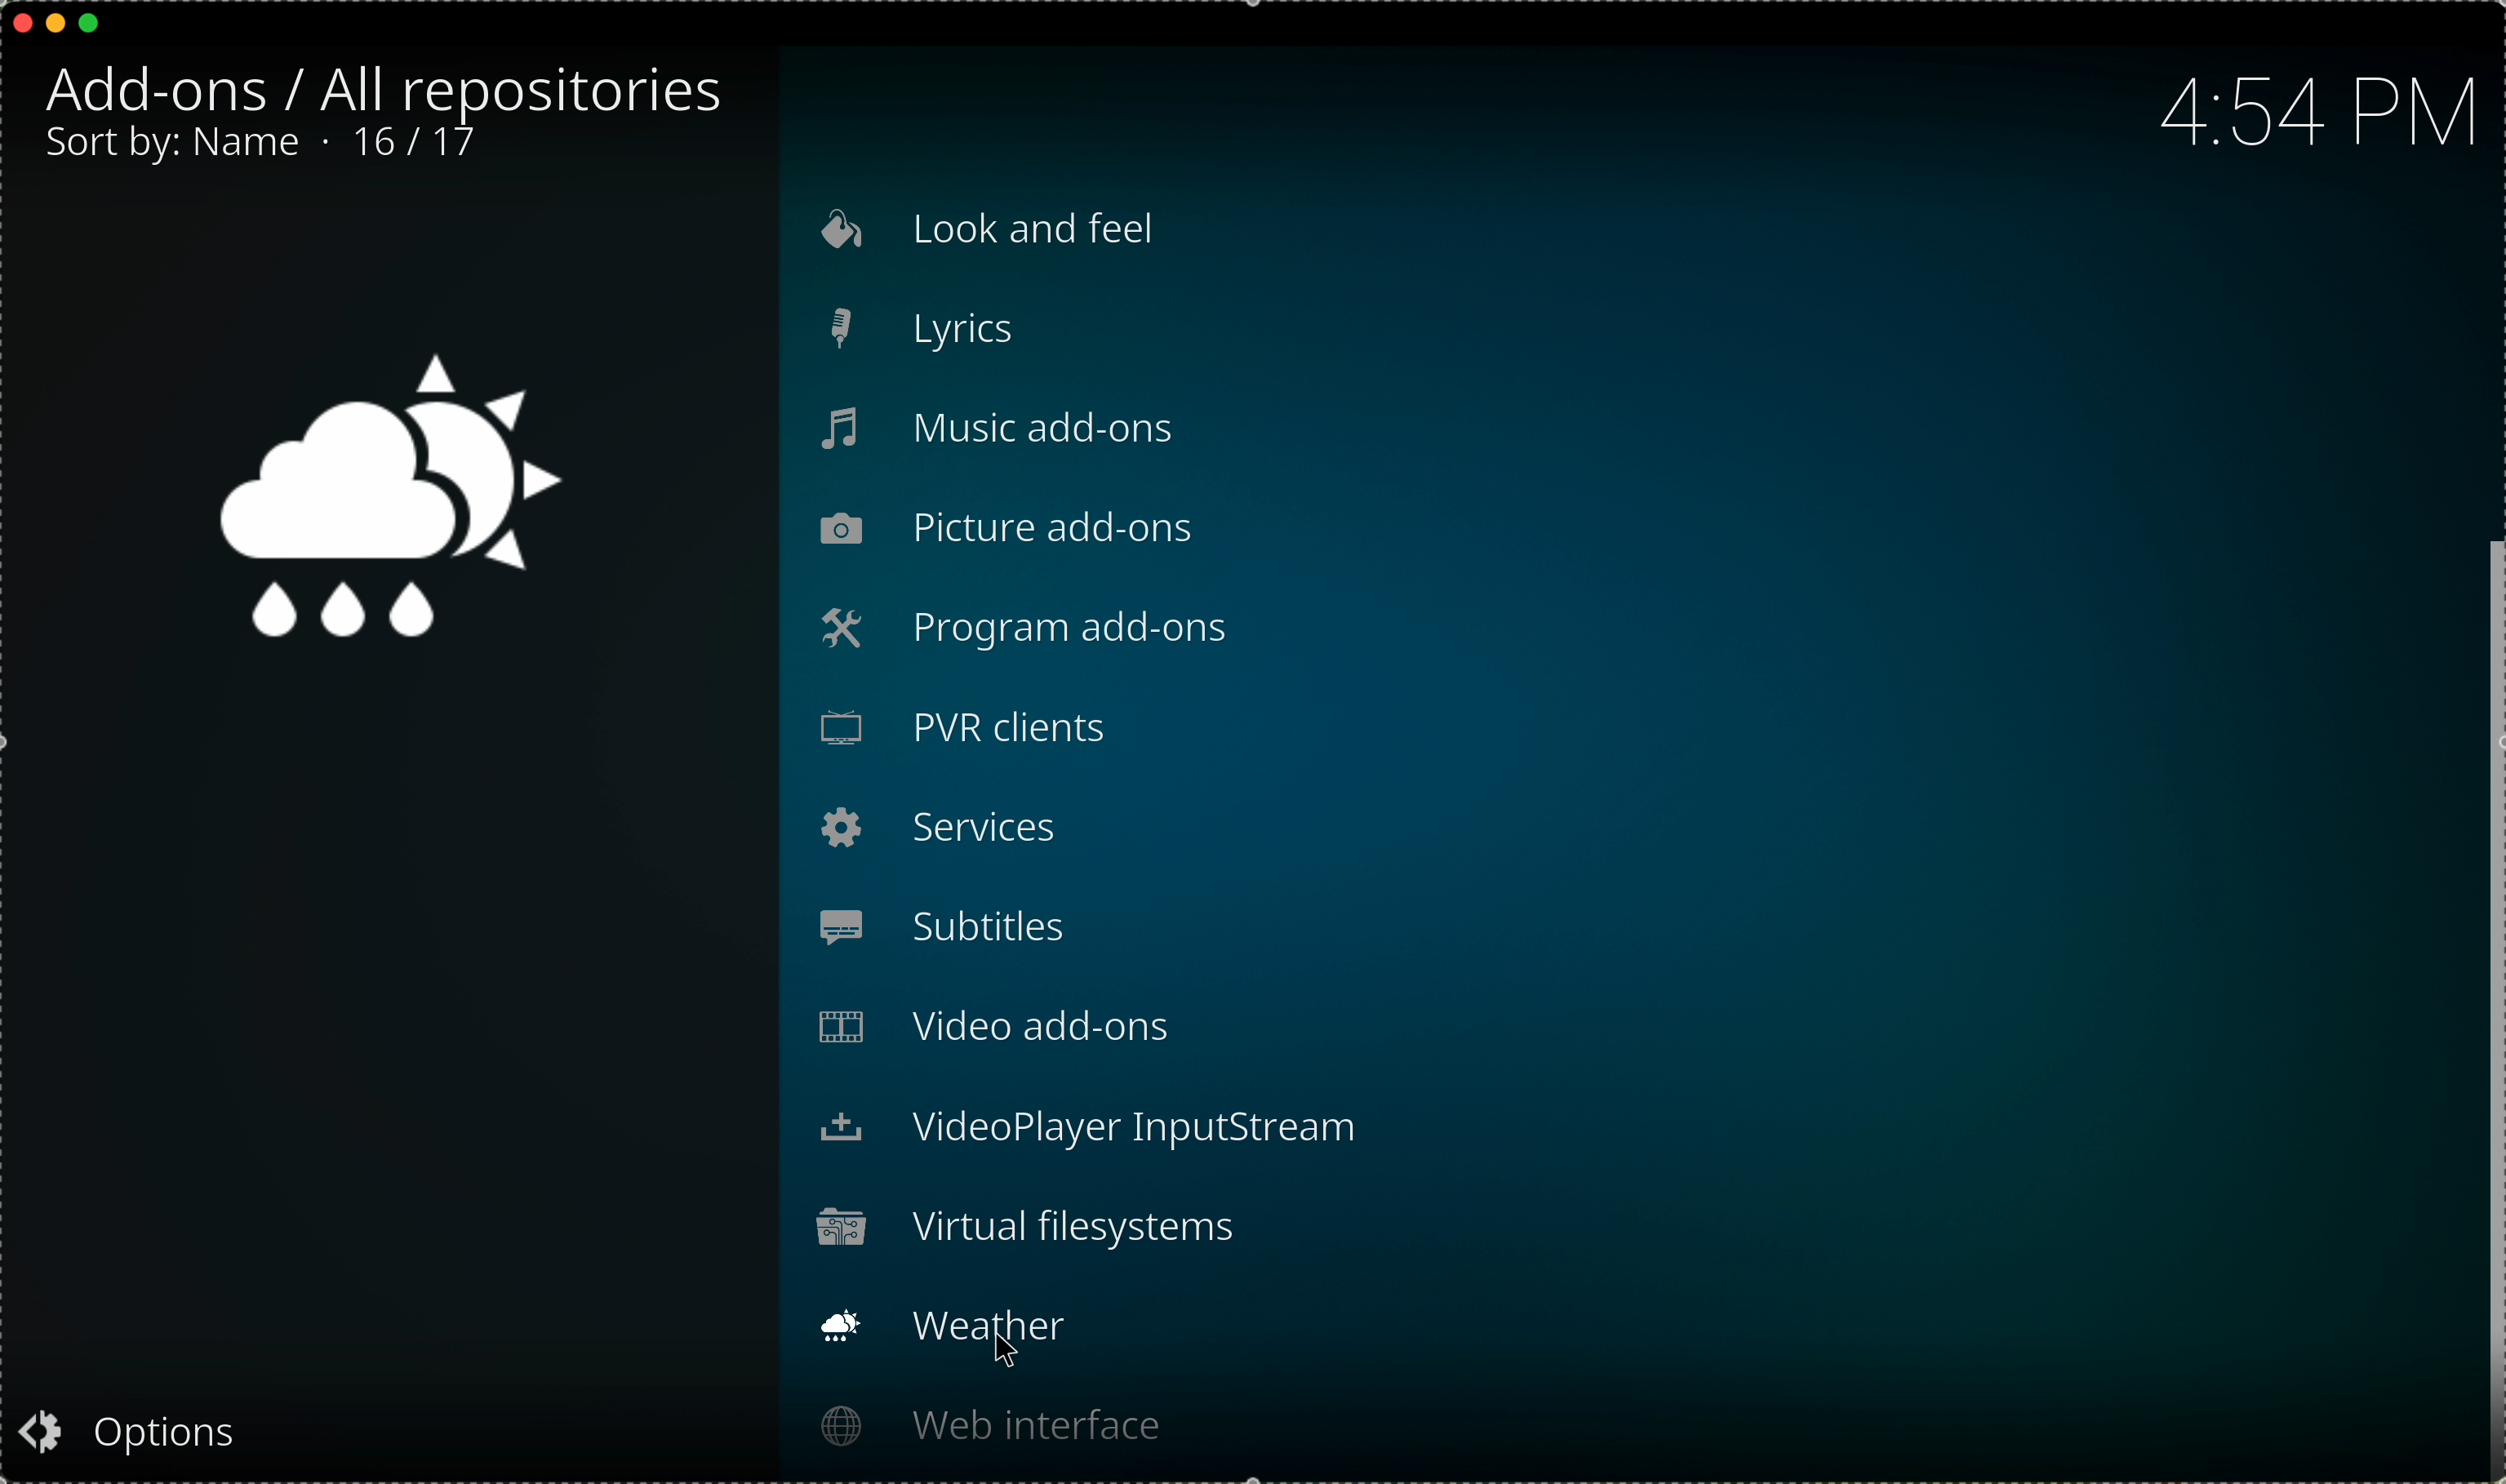  What do you see at coordinates (1011, 1356) in the screenshot?
I see `cursor` at bounding box center [1011, 1356].